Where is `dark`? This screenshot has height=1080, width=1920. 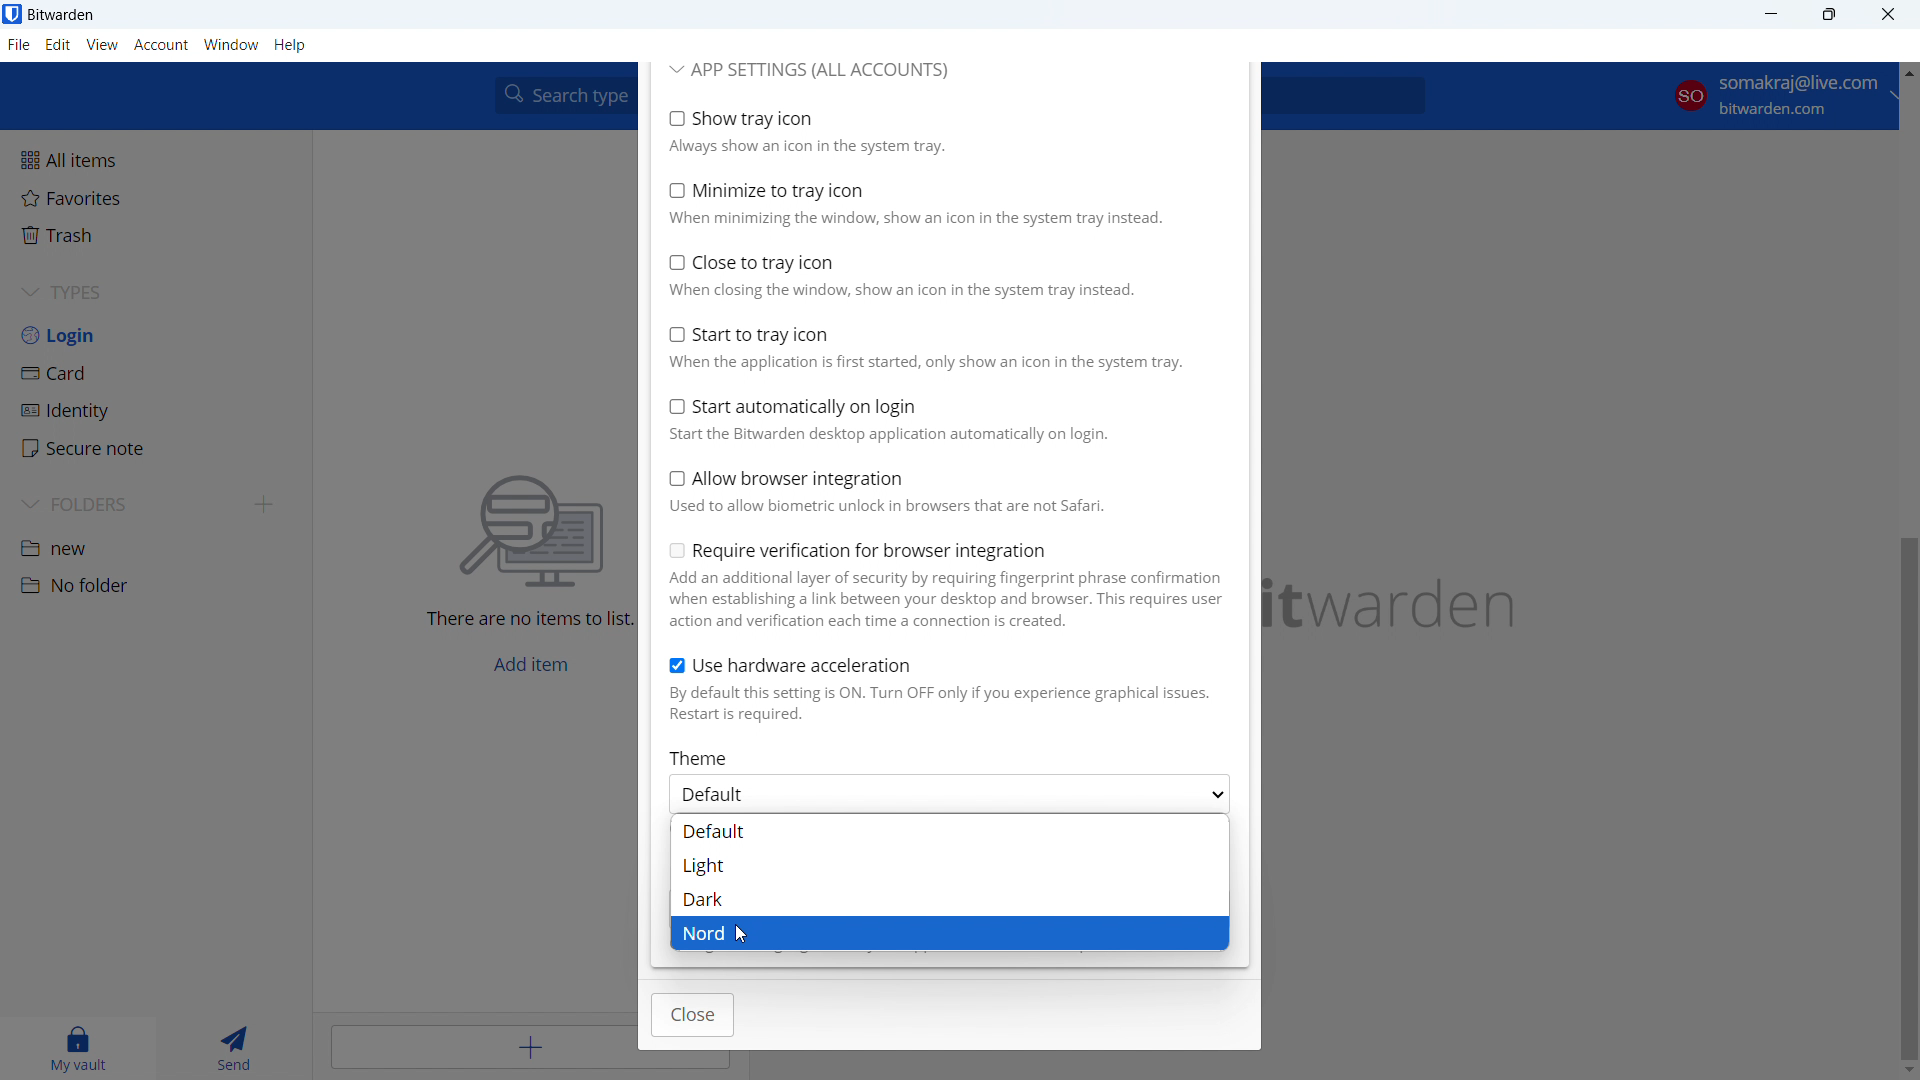 dark is located at coordinates (949, 899).